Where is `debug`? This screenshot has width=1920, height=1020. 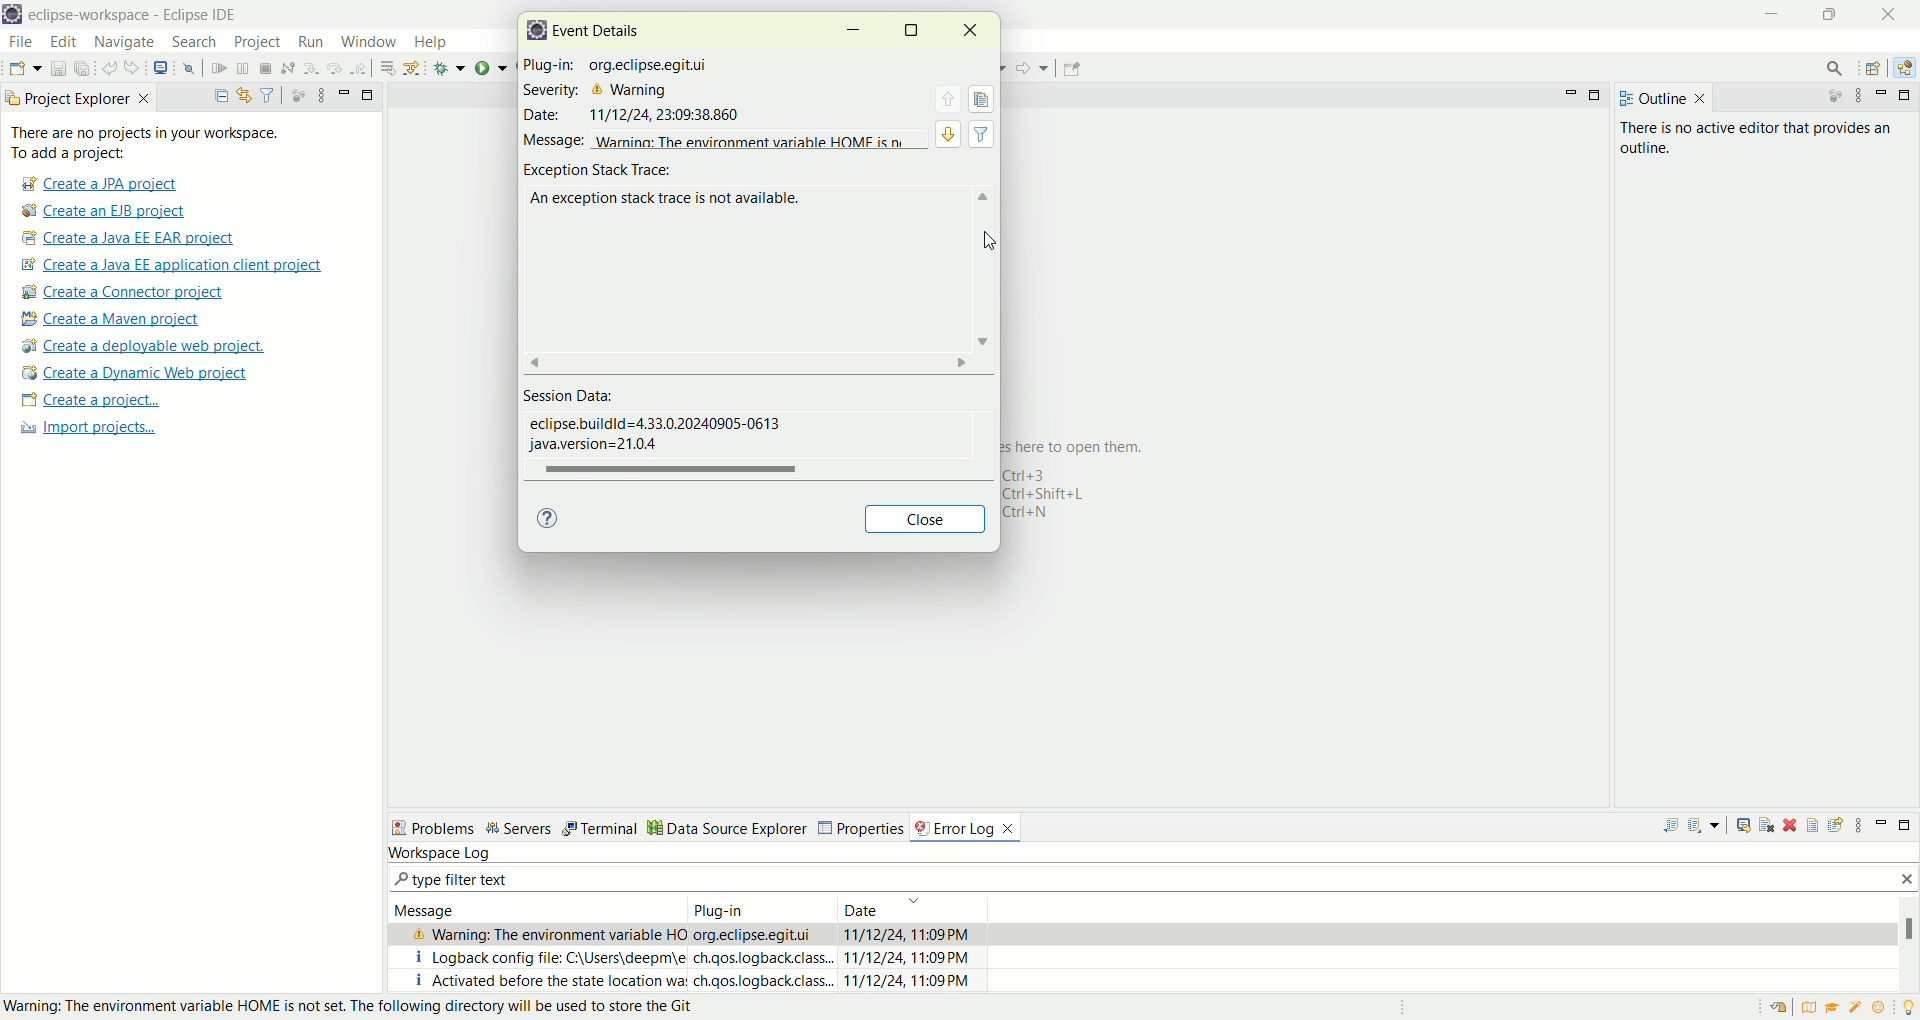
debug is located at coordinates (448, 67).